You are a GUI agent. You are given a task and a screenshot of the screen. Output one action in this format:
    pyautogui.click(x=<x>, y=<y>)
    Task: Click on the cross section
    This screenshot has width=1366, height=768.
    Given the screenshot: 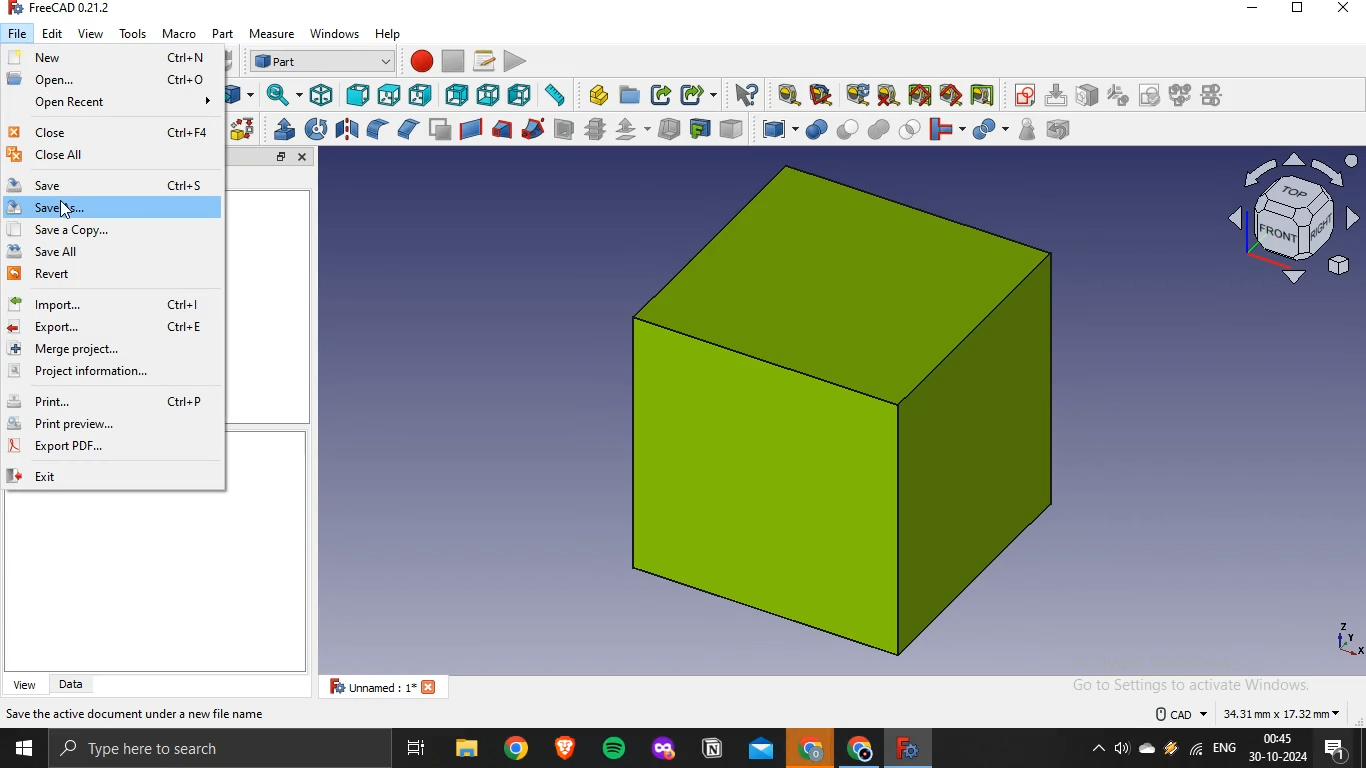 What is the action you would take?
    pyautogui.click(x=594, y=128)
    